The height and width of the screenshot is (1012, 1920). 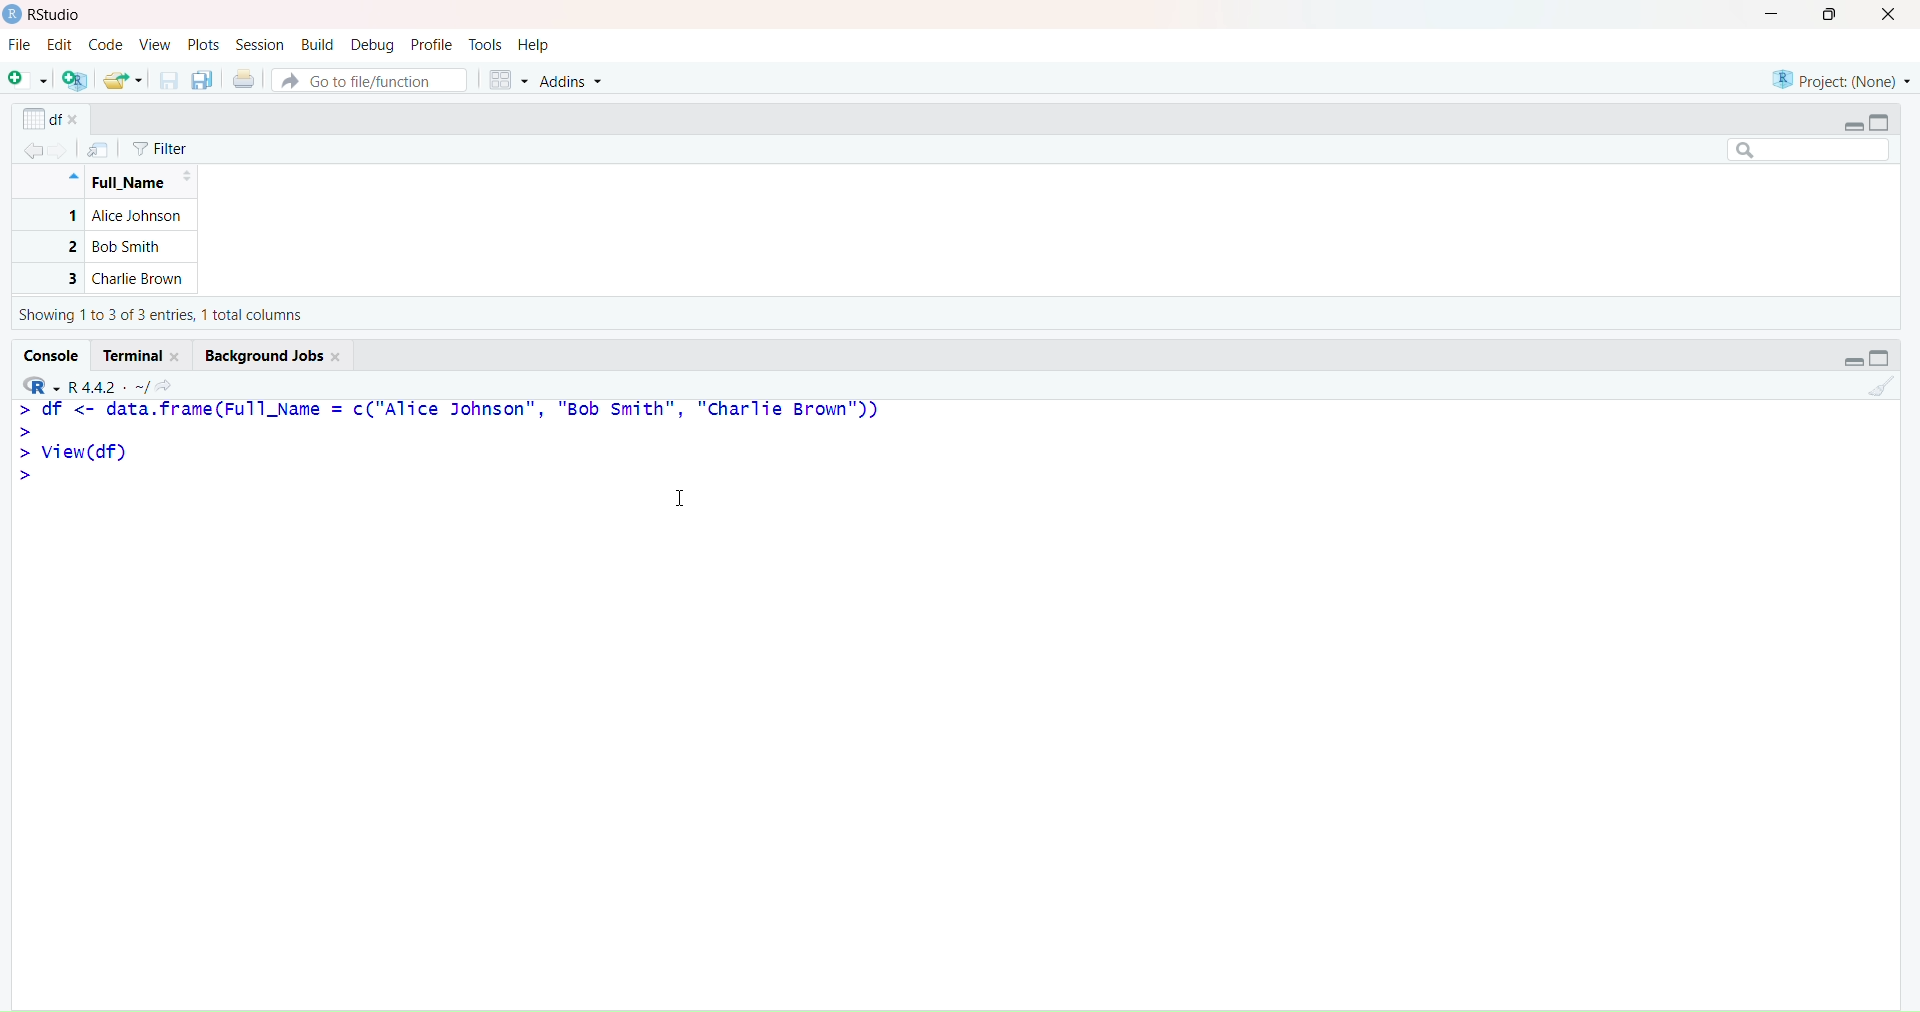 I want to click on Create a project, so click(x=76, y=80).